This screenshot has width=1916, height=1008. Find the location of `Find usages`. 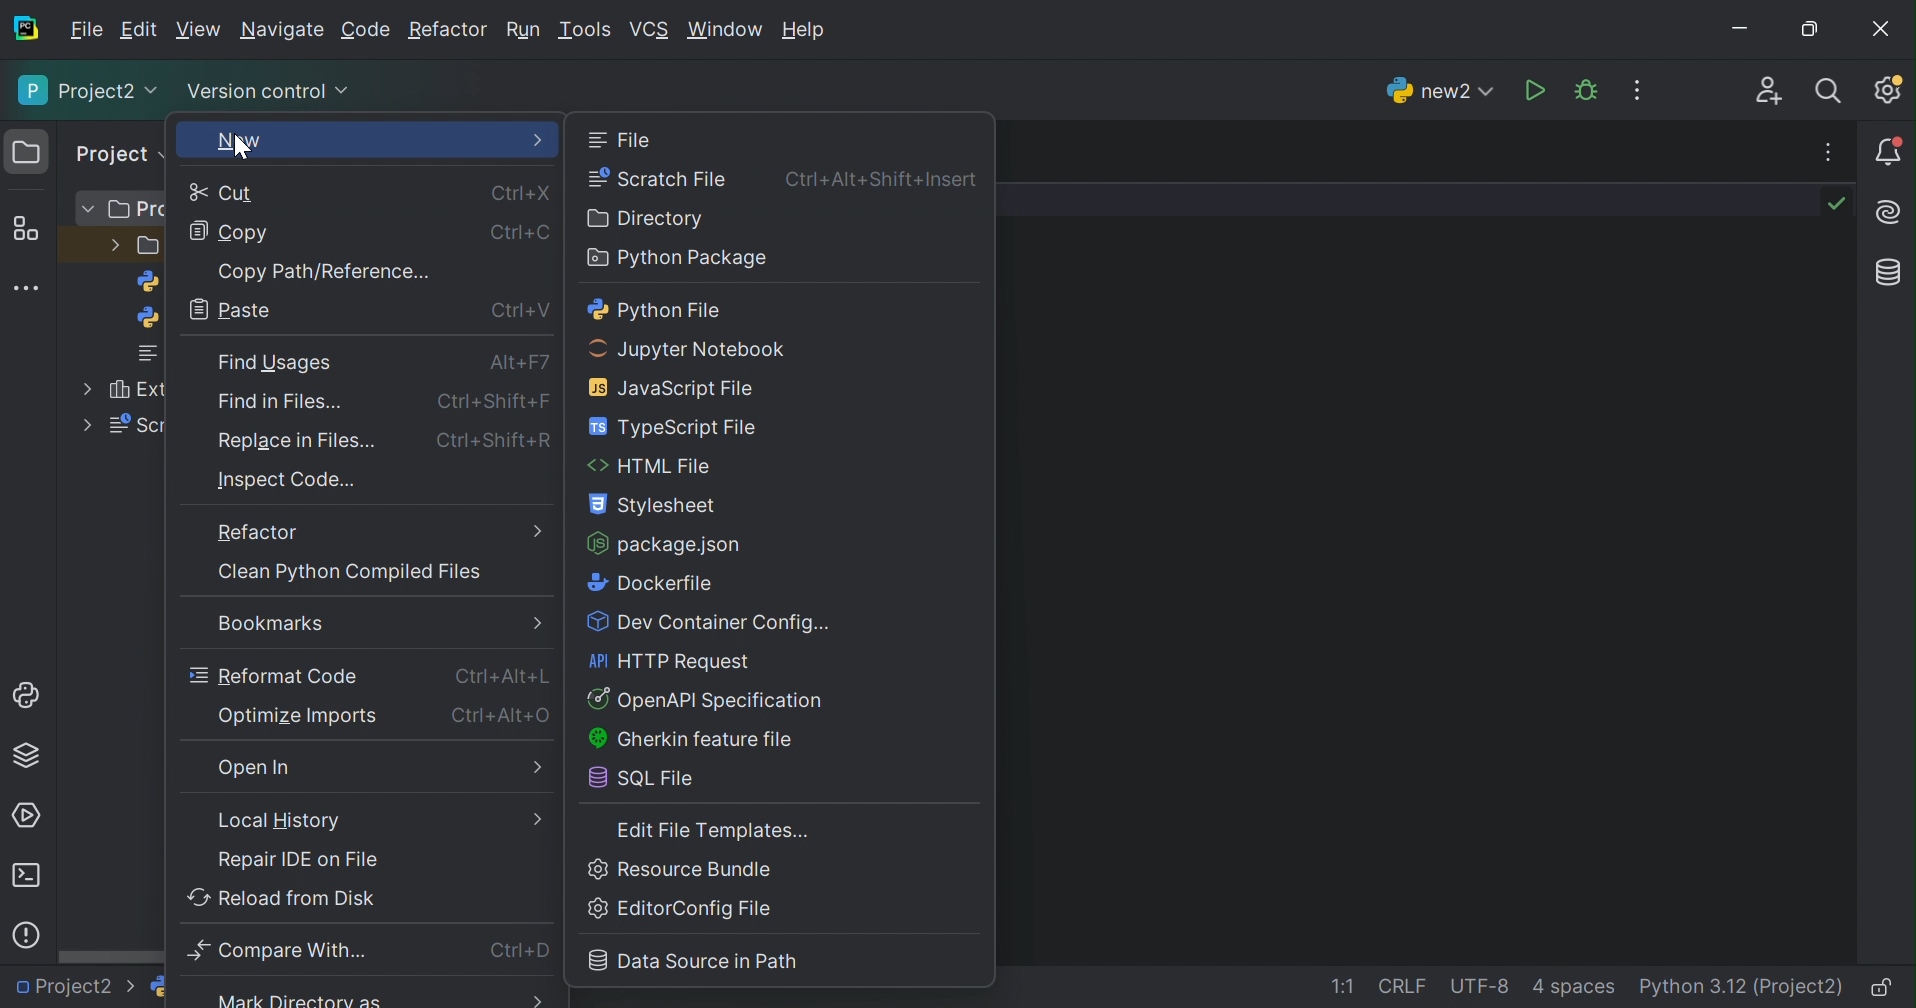

Find usages is located at coordinates (277, 363).